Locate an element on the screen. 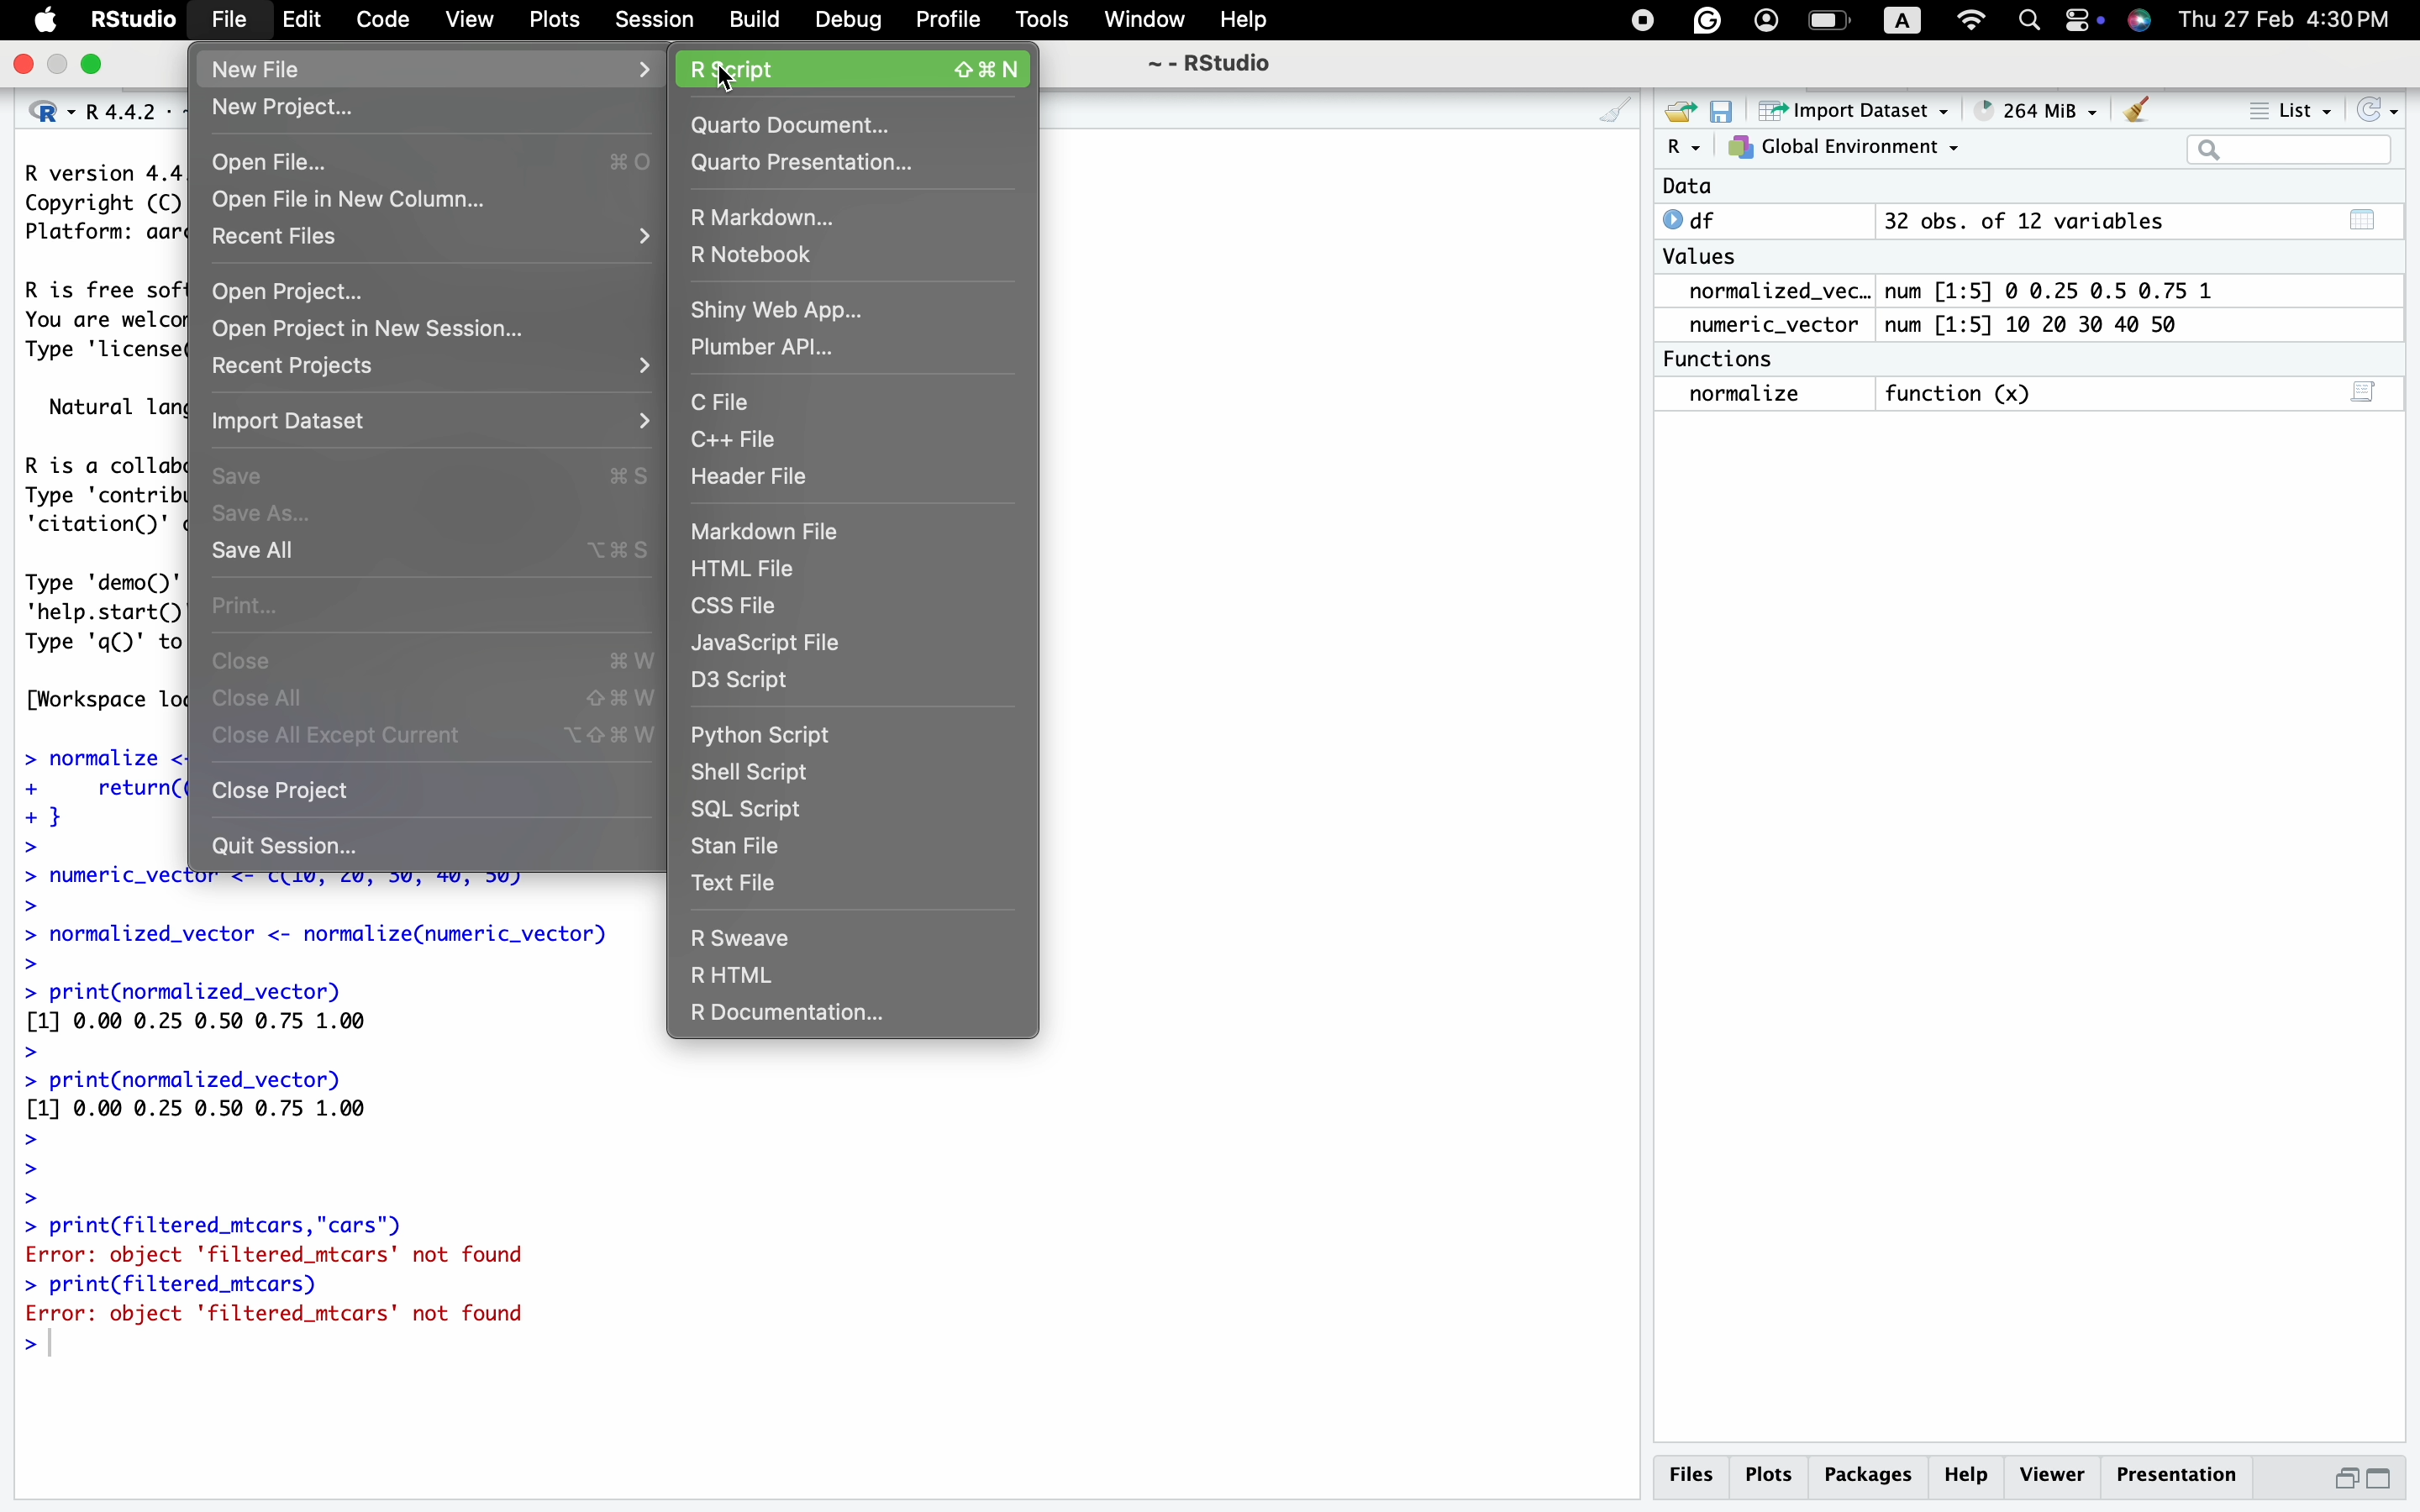 Image resolution: width=2420 pixels, height=1512 pixels. apple logo is located at coordinates (33, 21).